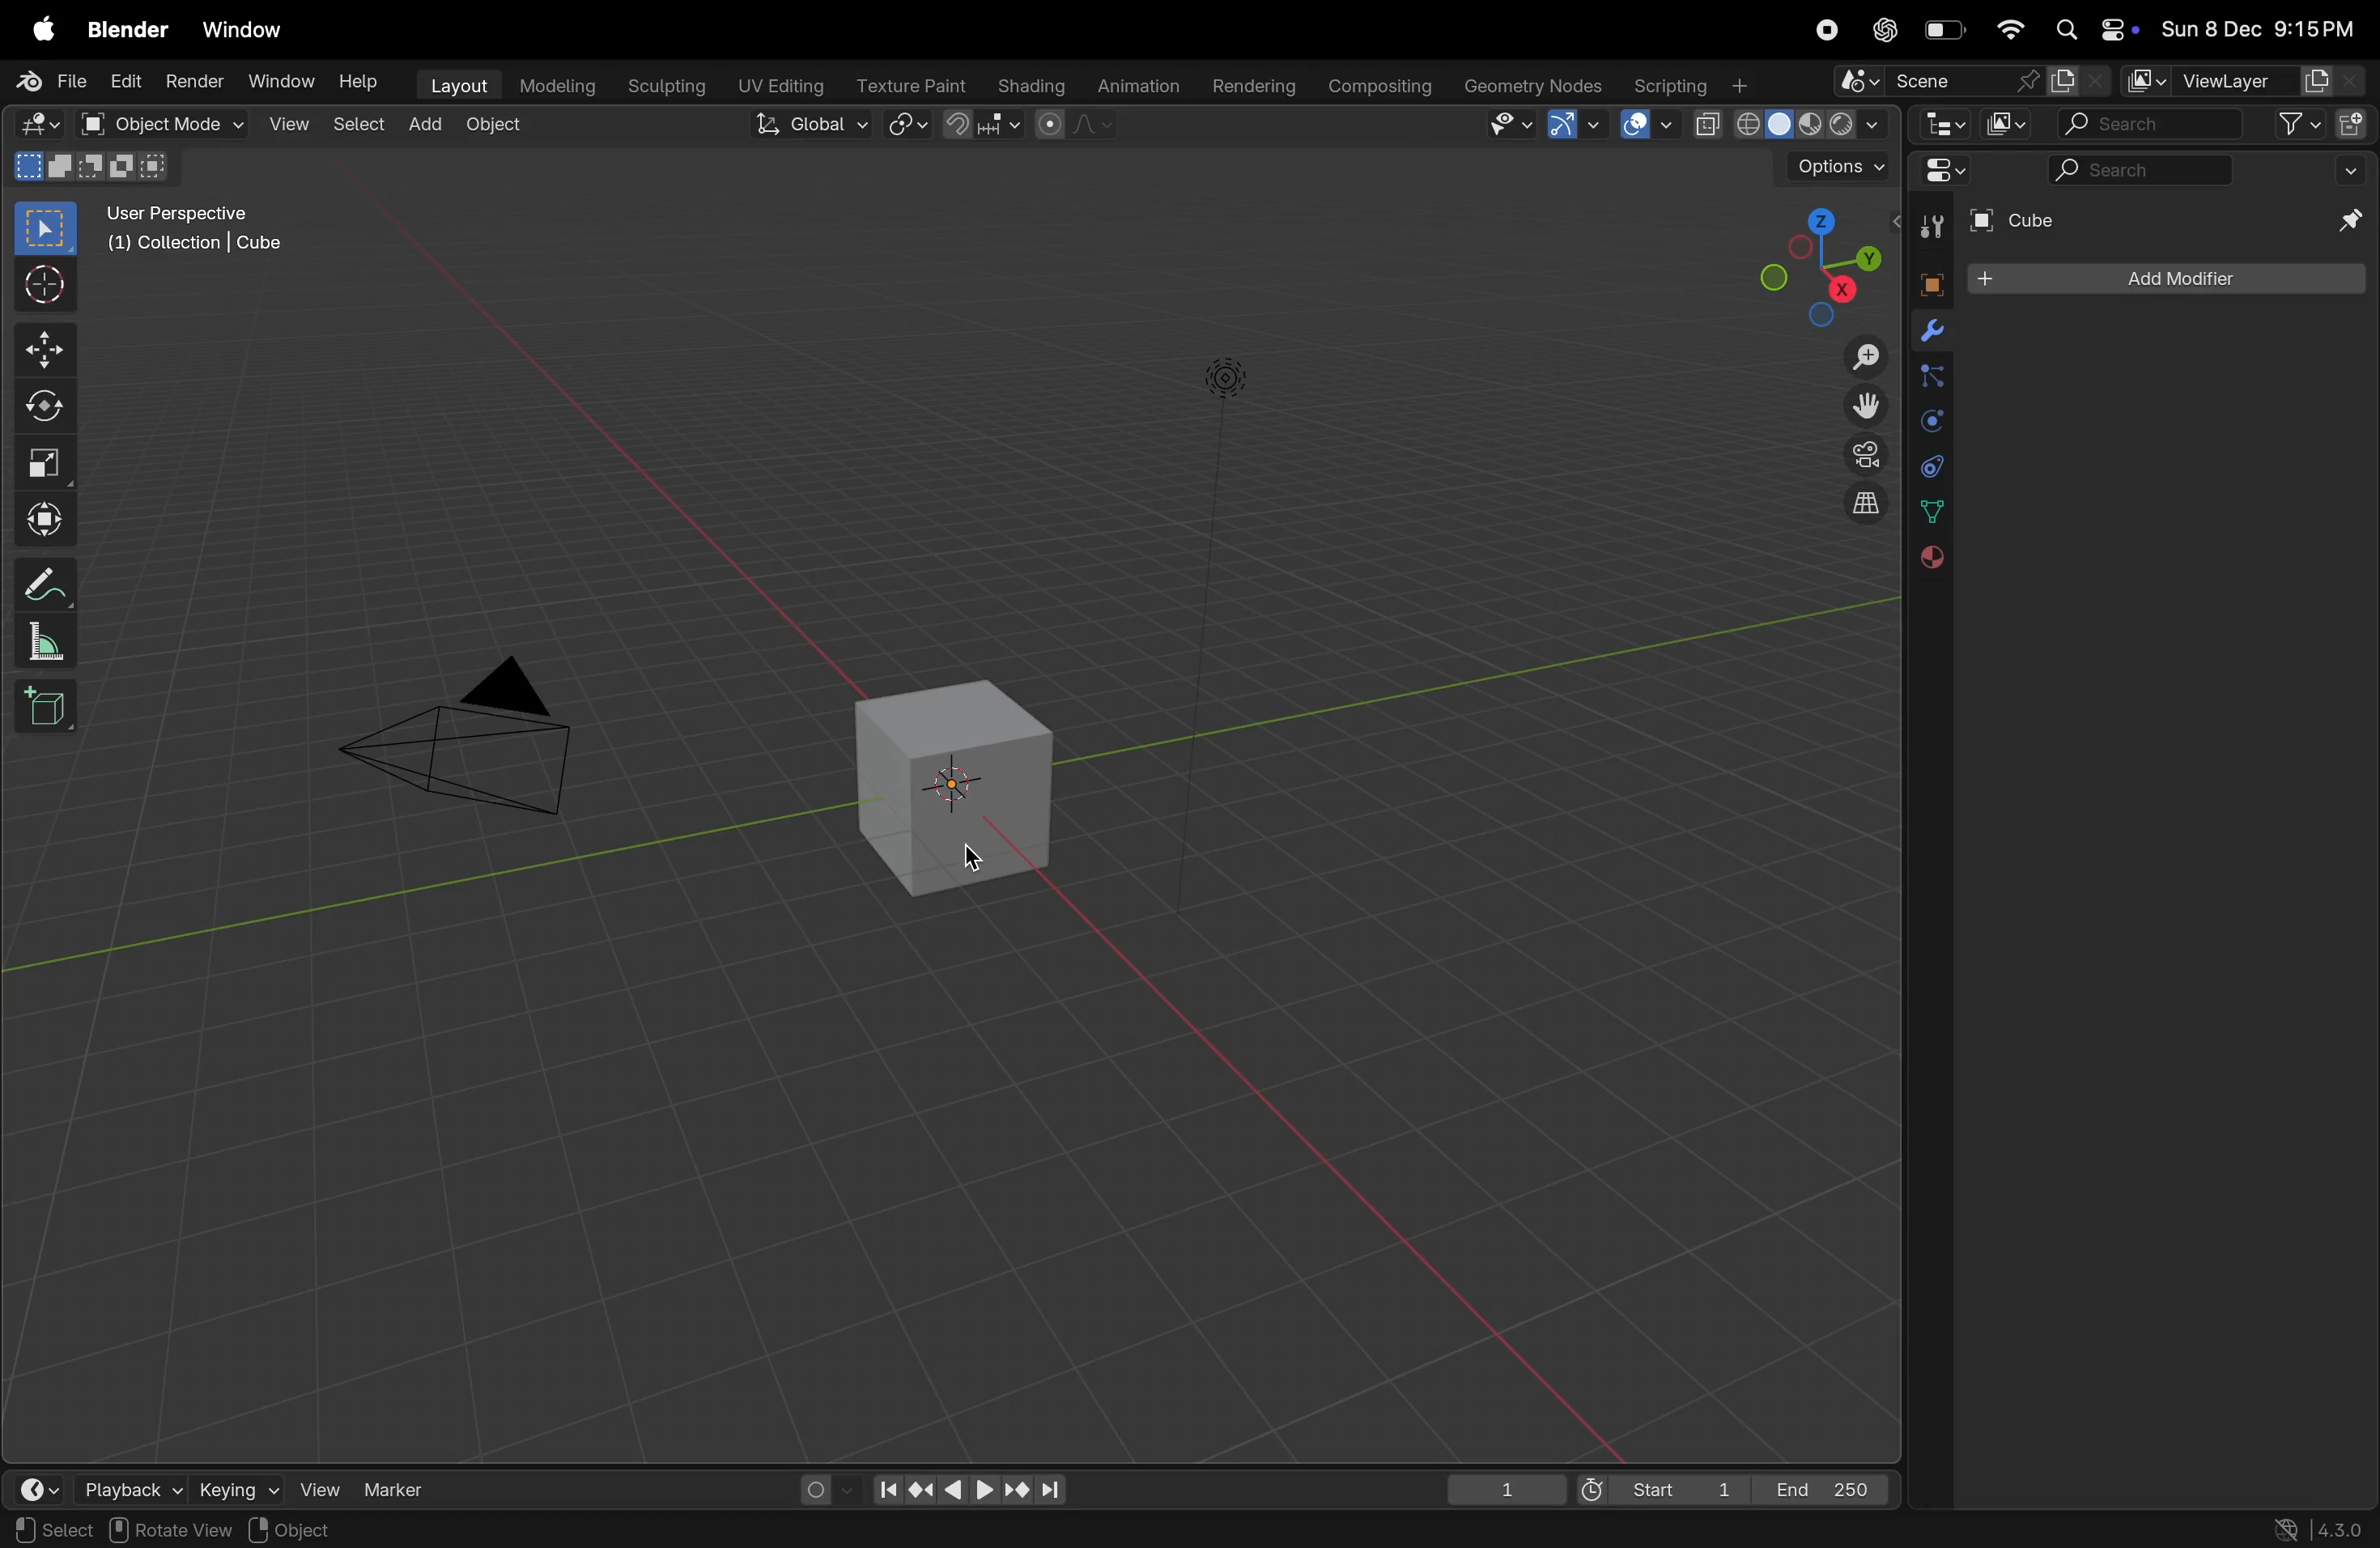 Image resolution: width=2380 pixels, height=1548 pixels. What do you see at coordinates (1504, 124) in the screenshot?
I see `selectibality` at bounding box center [1504, 124].